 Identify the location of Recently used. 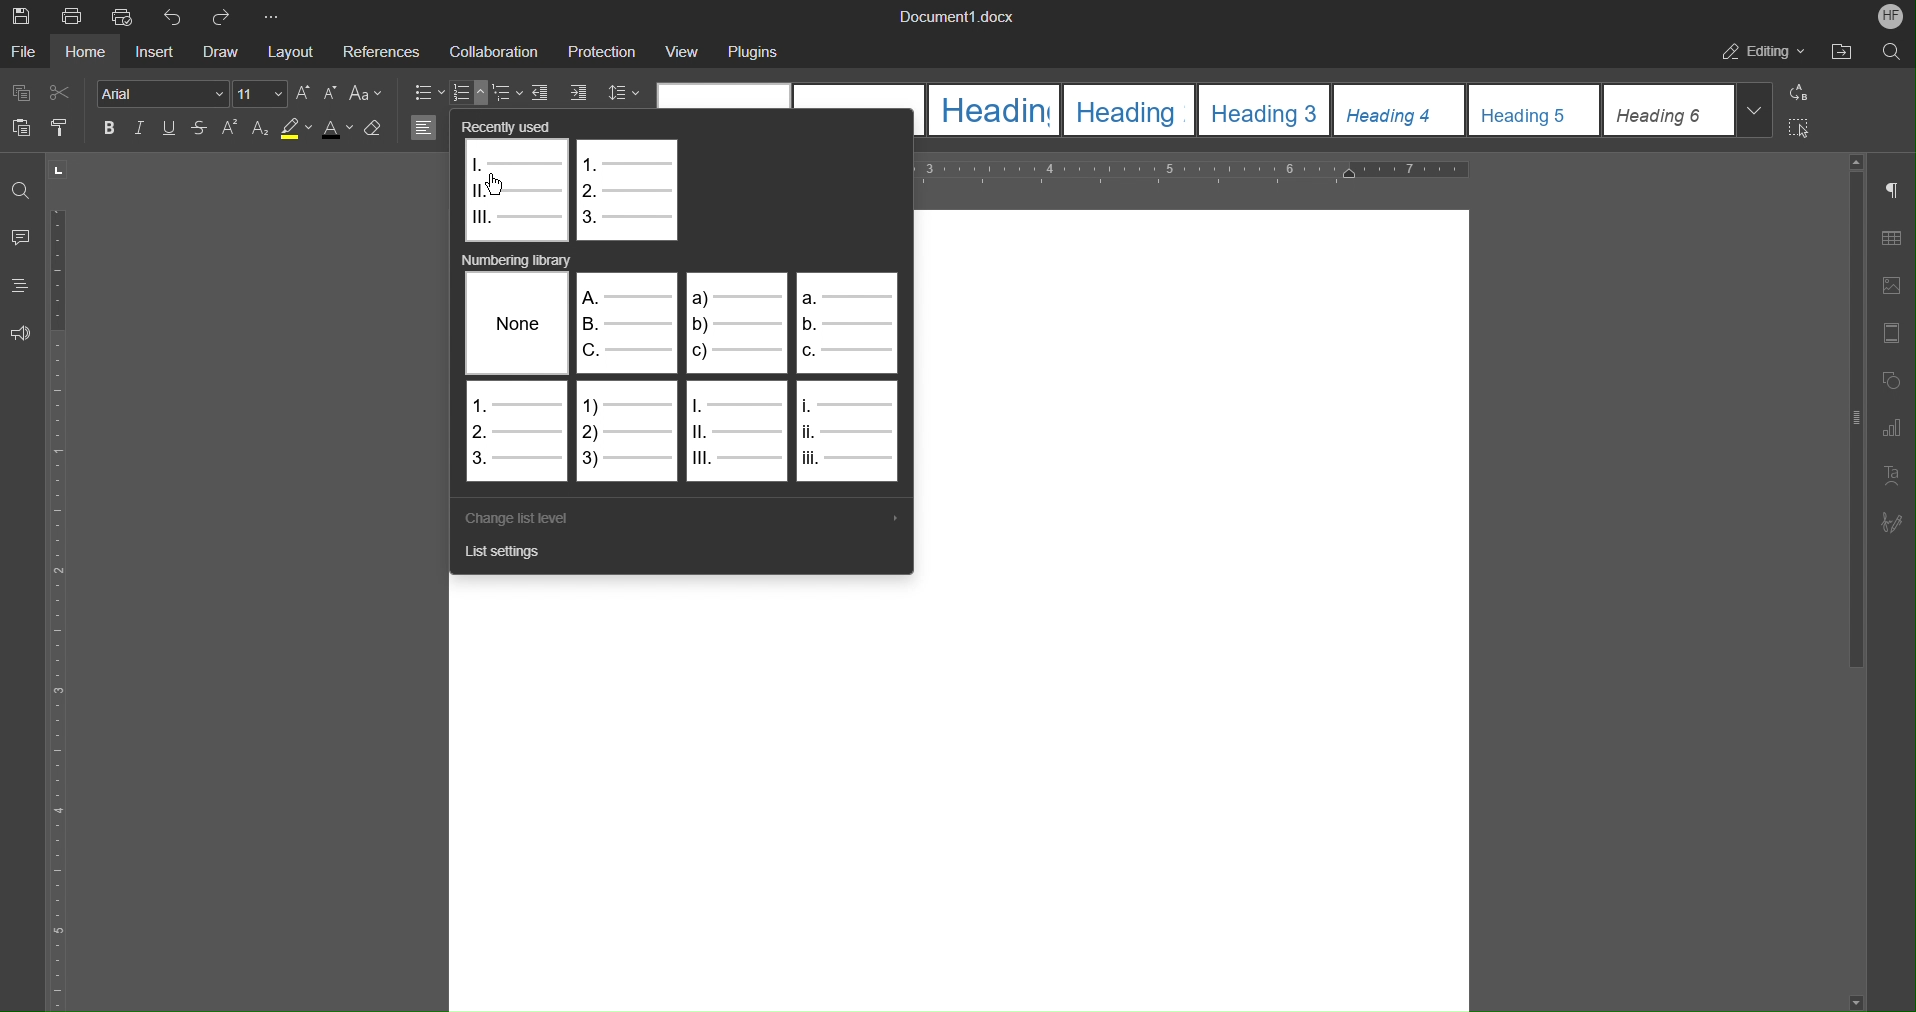
(508, 126).